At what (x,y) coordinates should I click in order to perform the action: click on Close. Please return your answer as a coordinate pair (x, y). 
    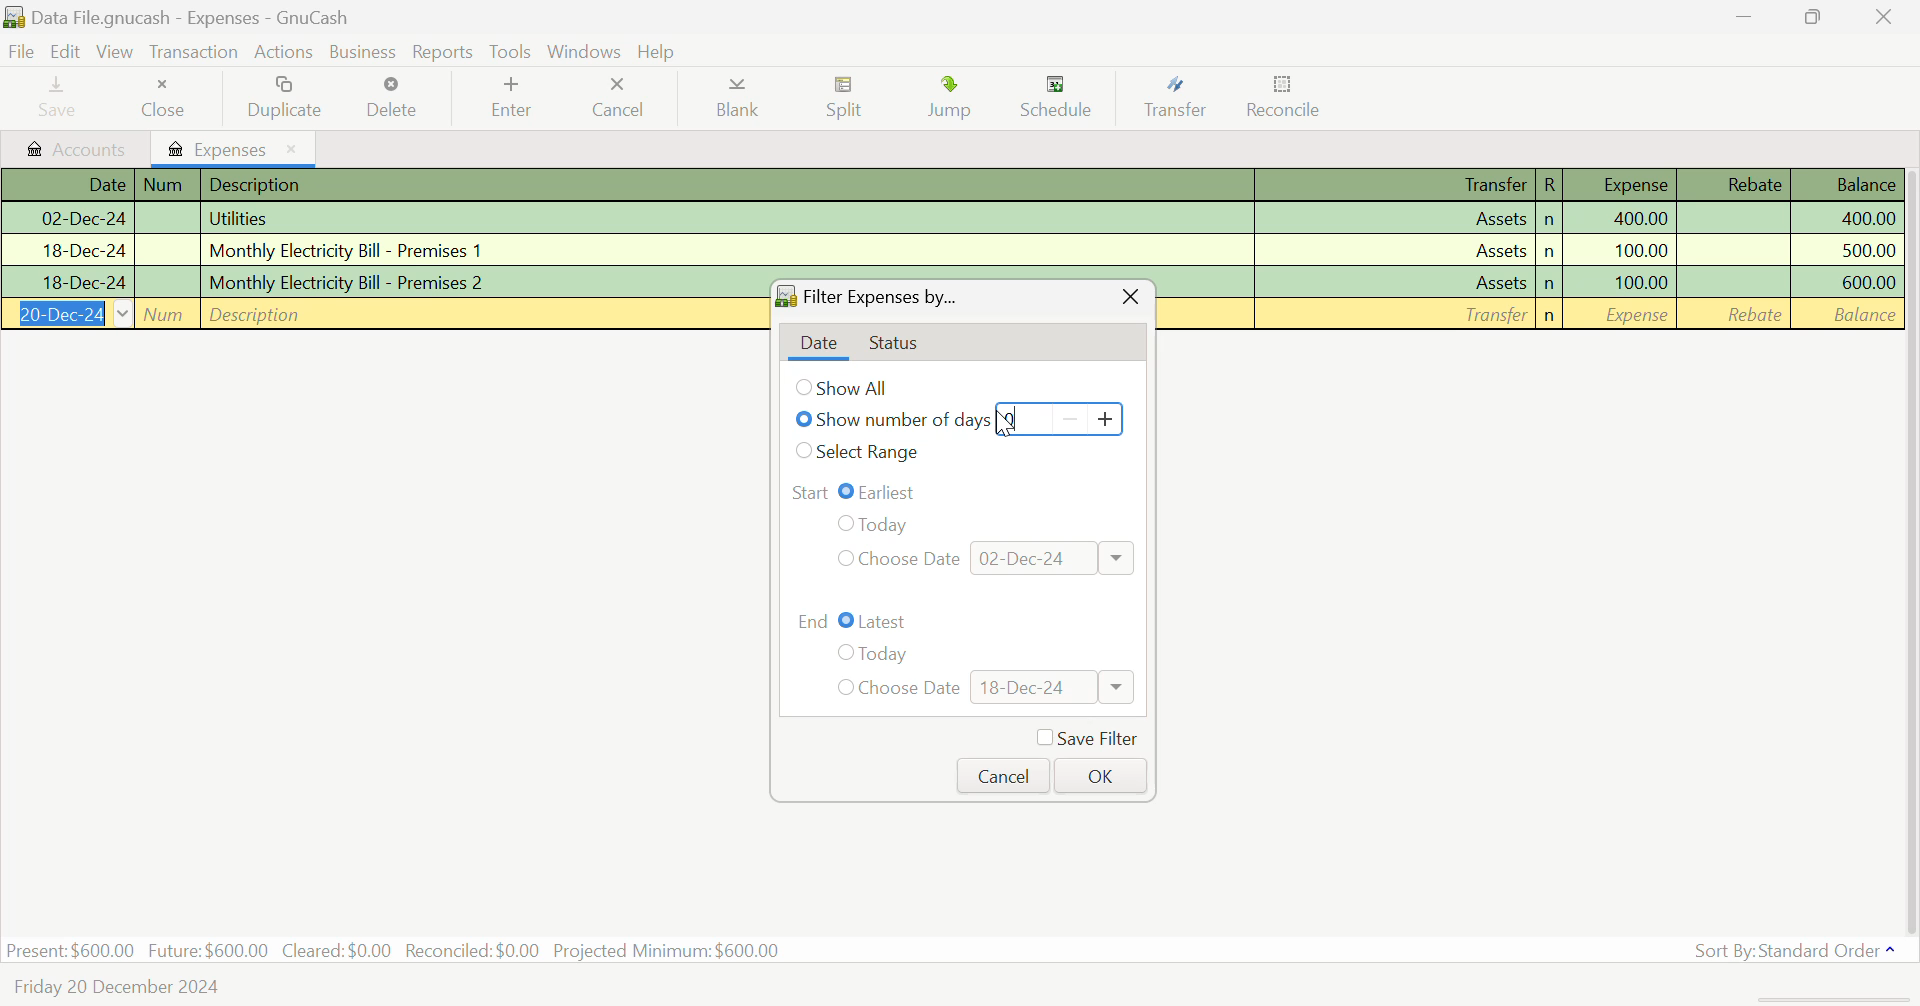
    Looking at the image, I should click on (1885, 17).